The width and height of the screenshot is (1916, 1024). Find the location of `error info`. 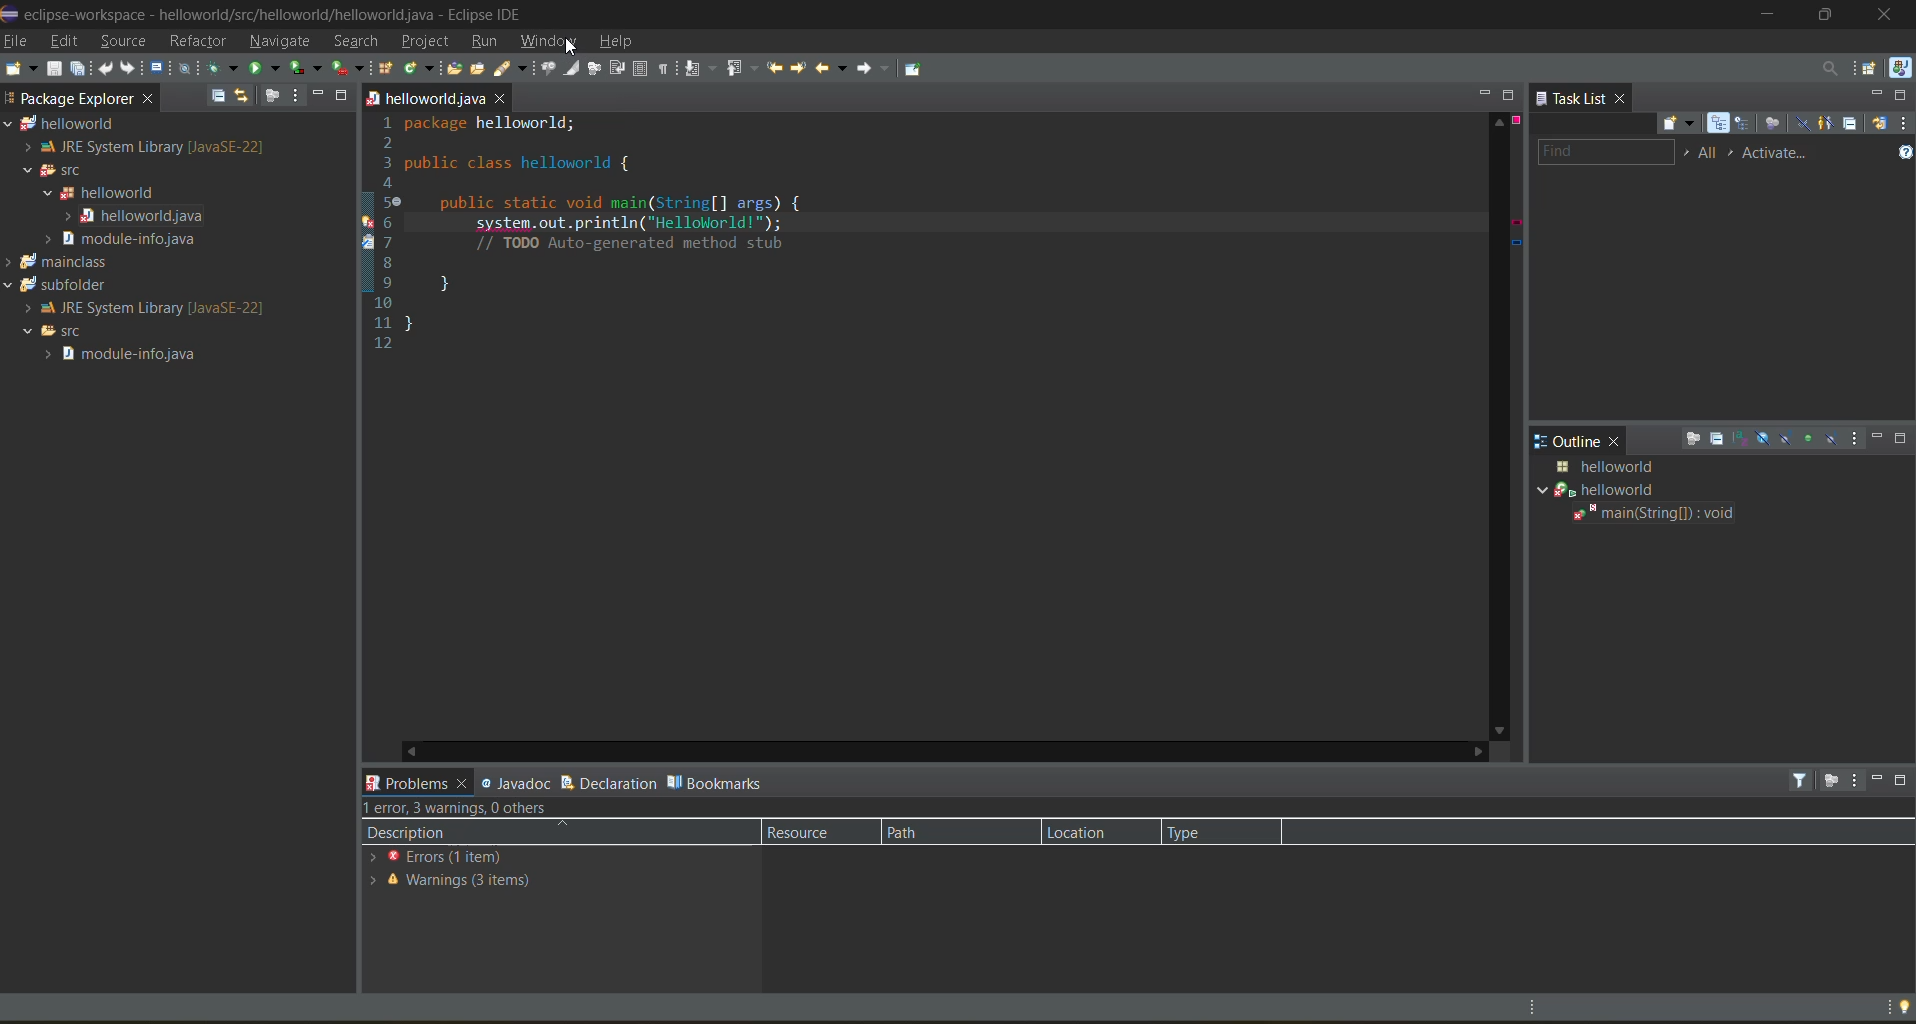

error info is located at coordinates (1514, 192).